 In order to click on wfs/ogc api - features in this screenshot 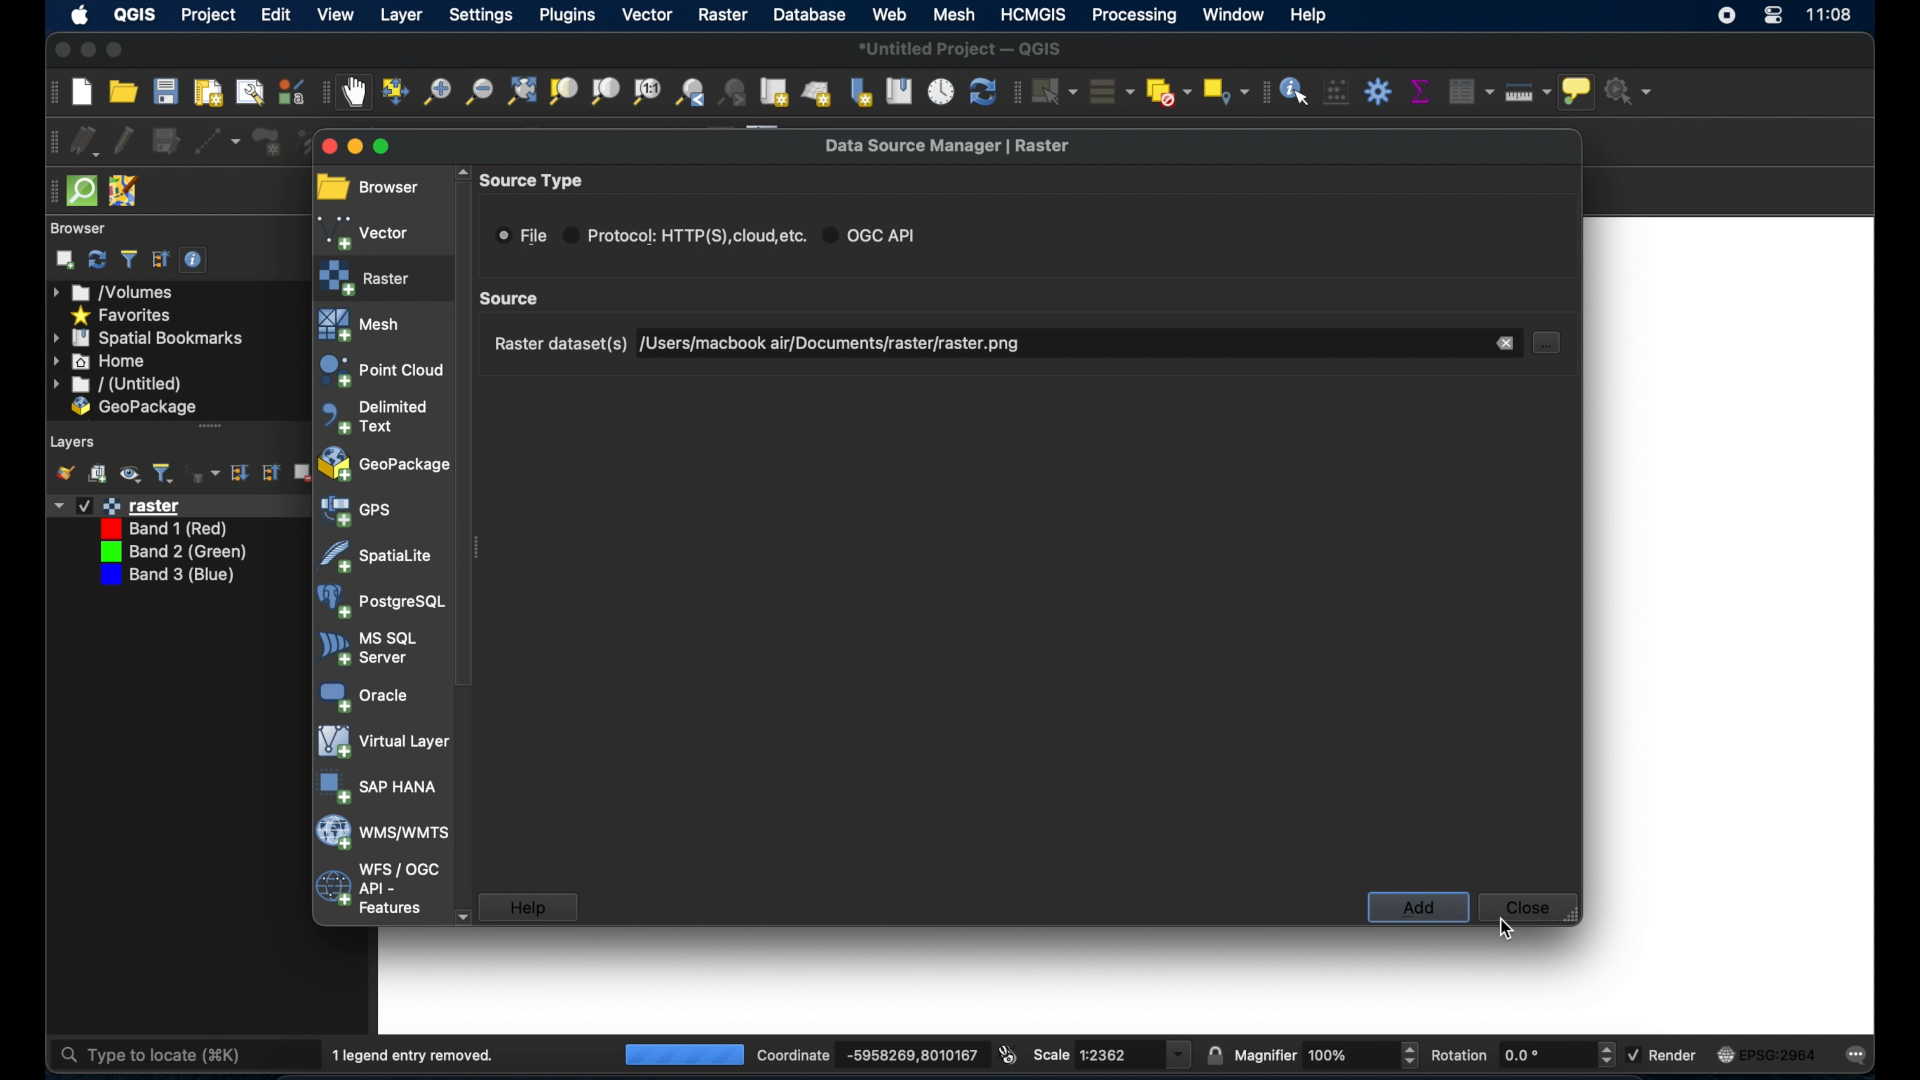, I will do `click(377, 890)`.